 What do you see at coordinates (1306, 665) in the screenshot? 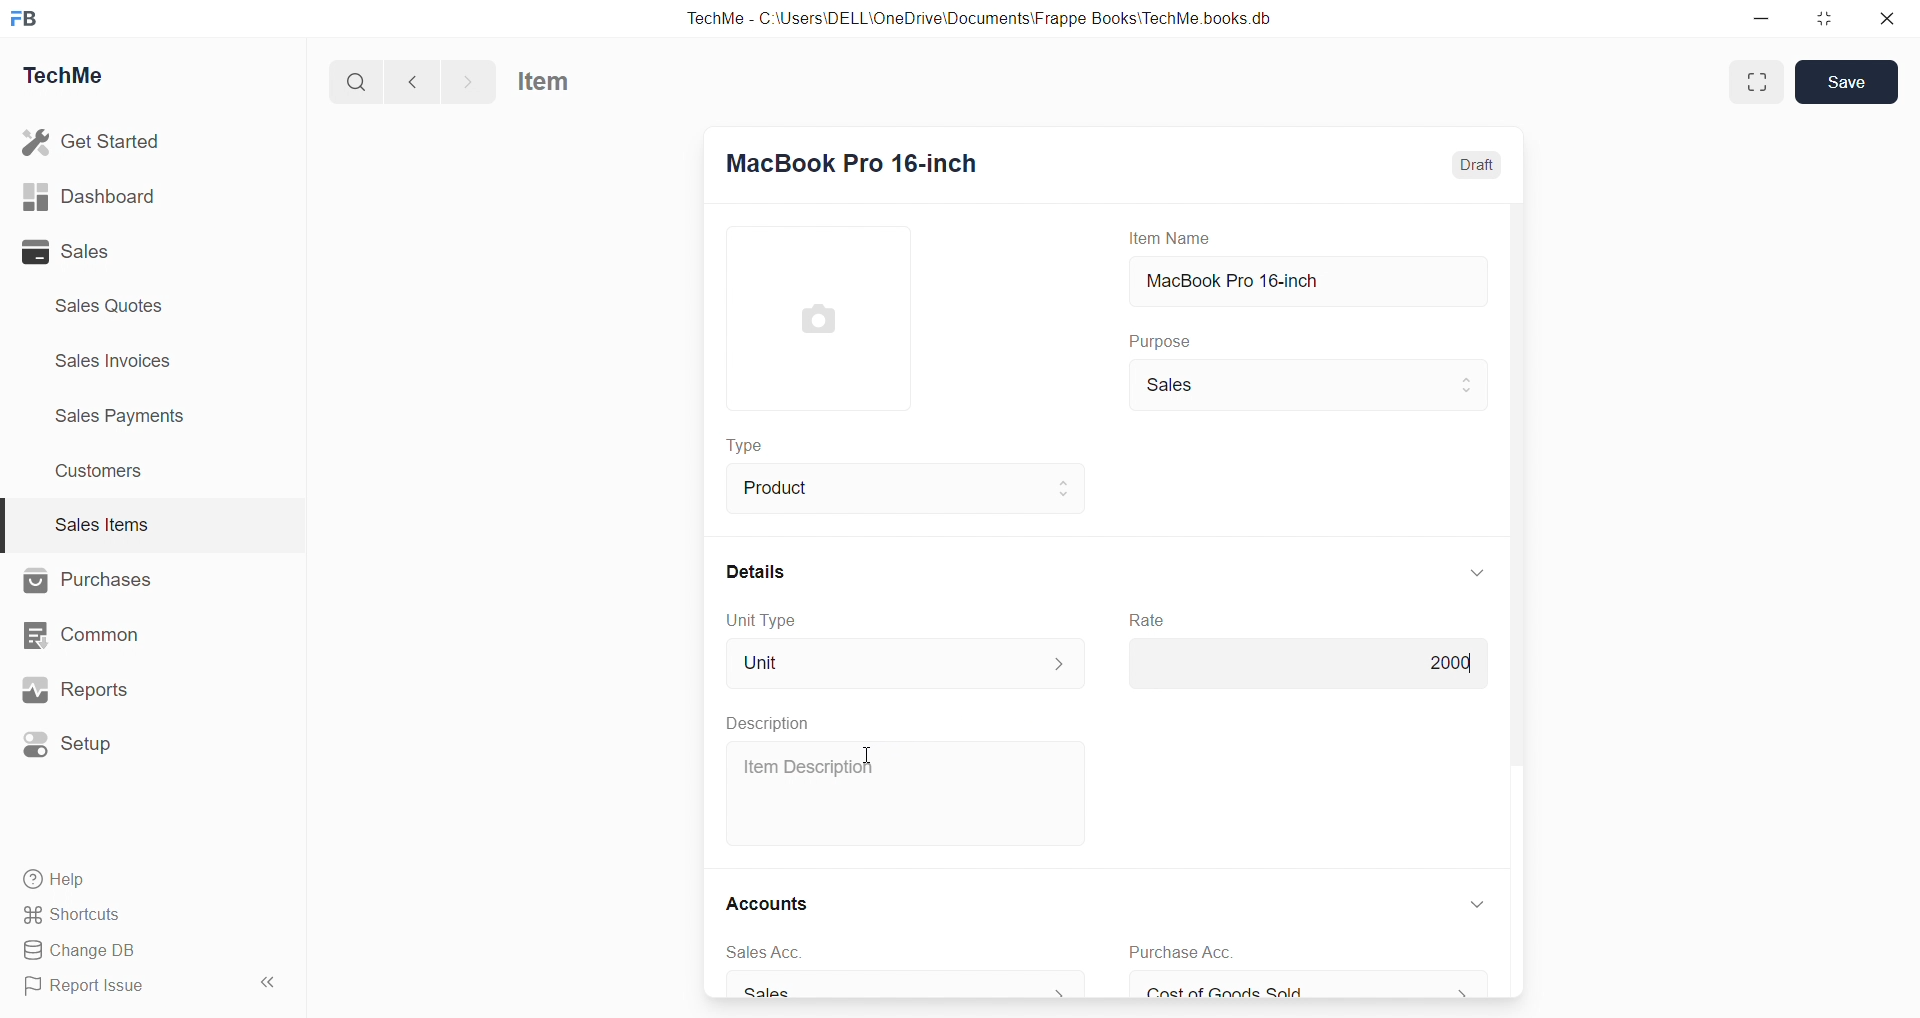
I see `2000` at bounding box center [1306, 665].